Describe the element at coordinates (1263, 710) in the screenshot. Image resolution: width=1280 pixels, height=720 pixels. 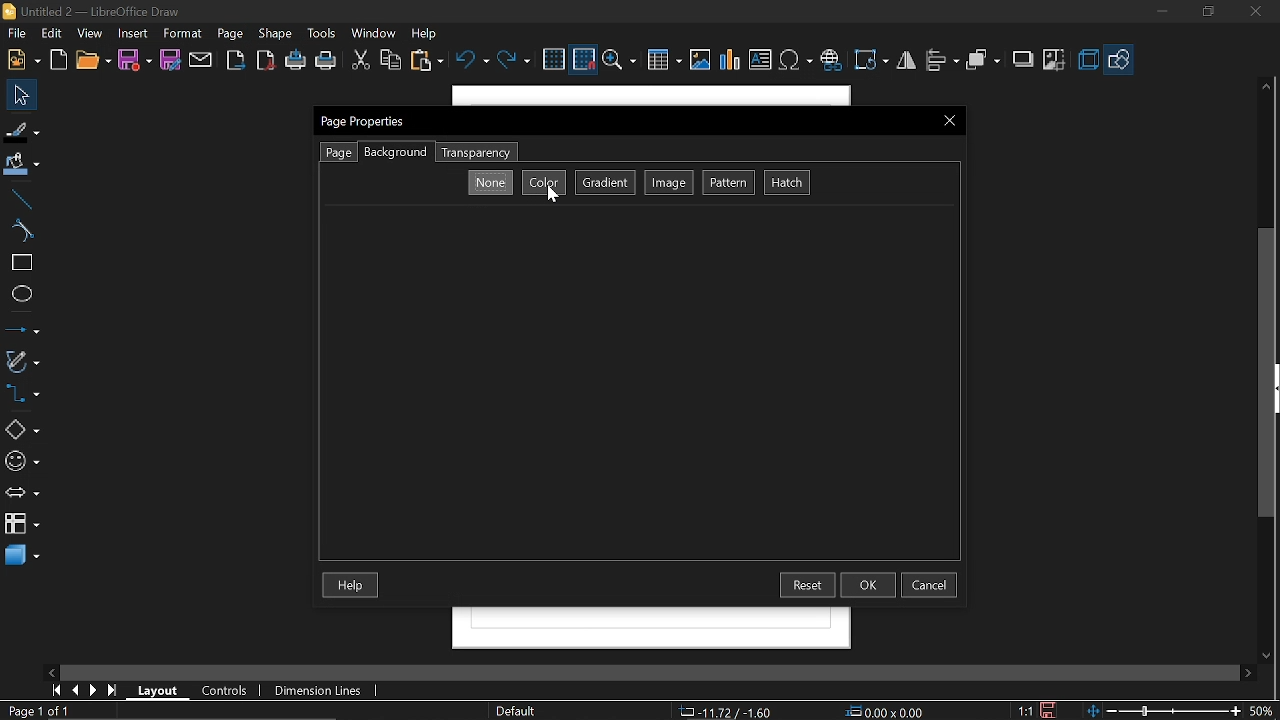
I see `Current zoom` at that location.